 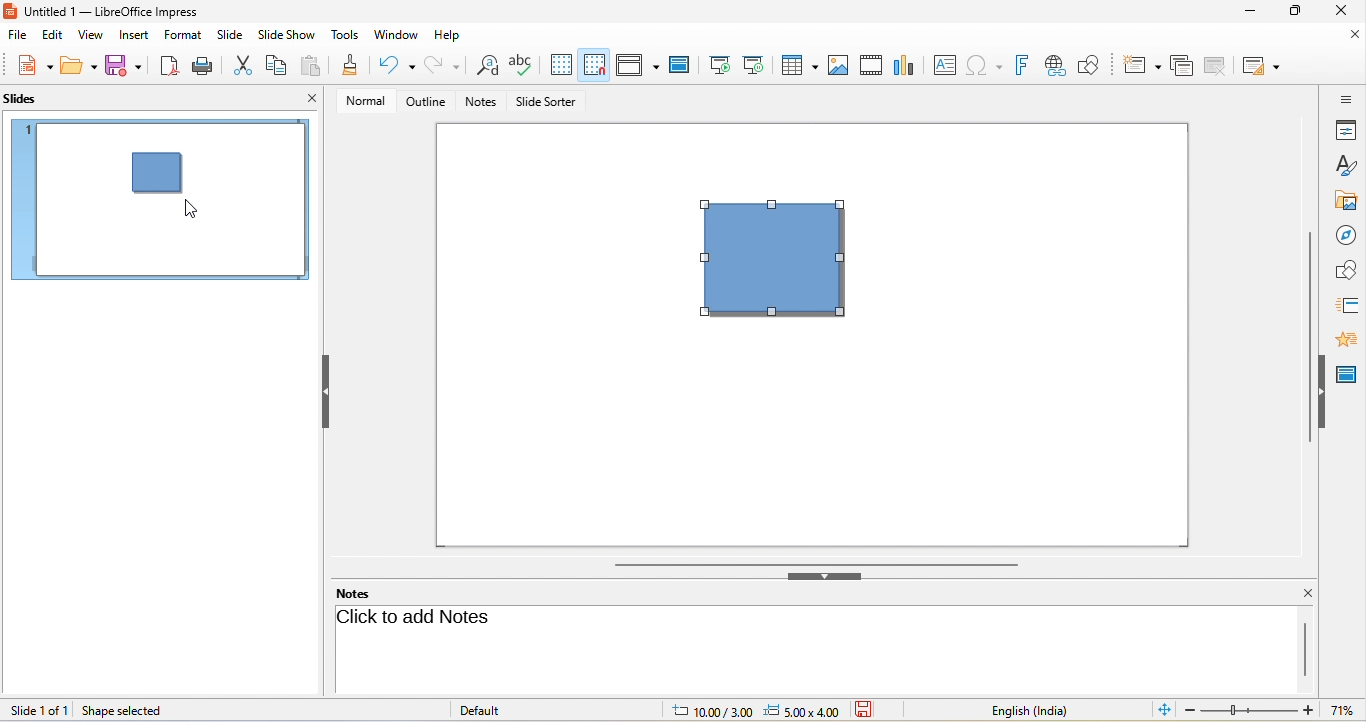 I want to click on close, so click(x=1345, y=38).